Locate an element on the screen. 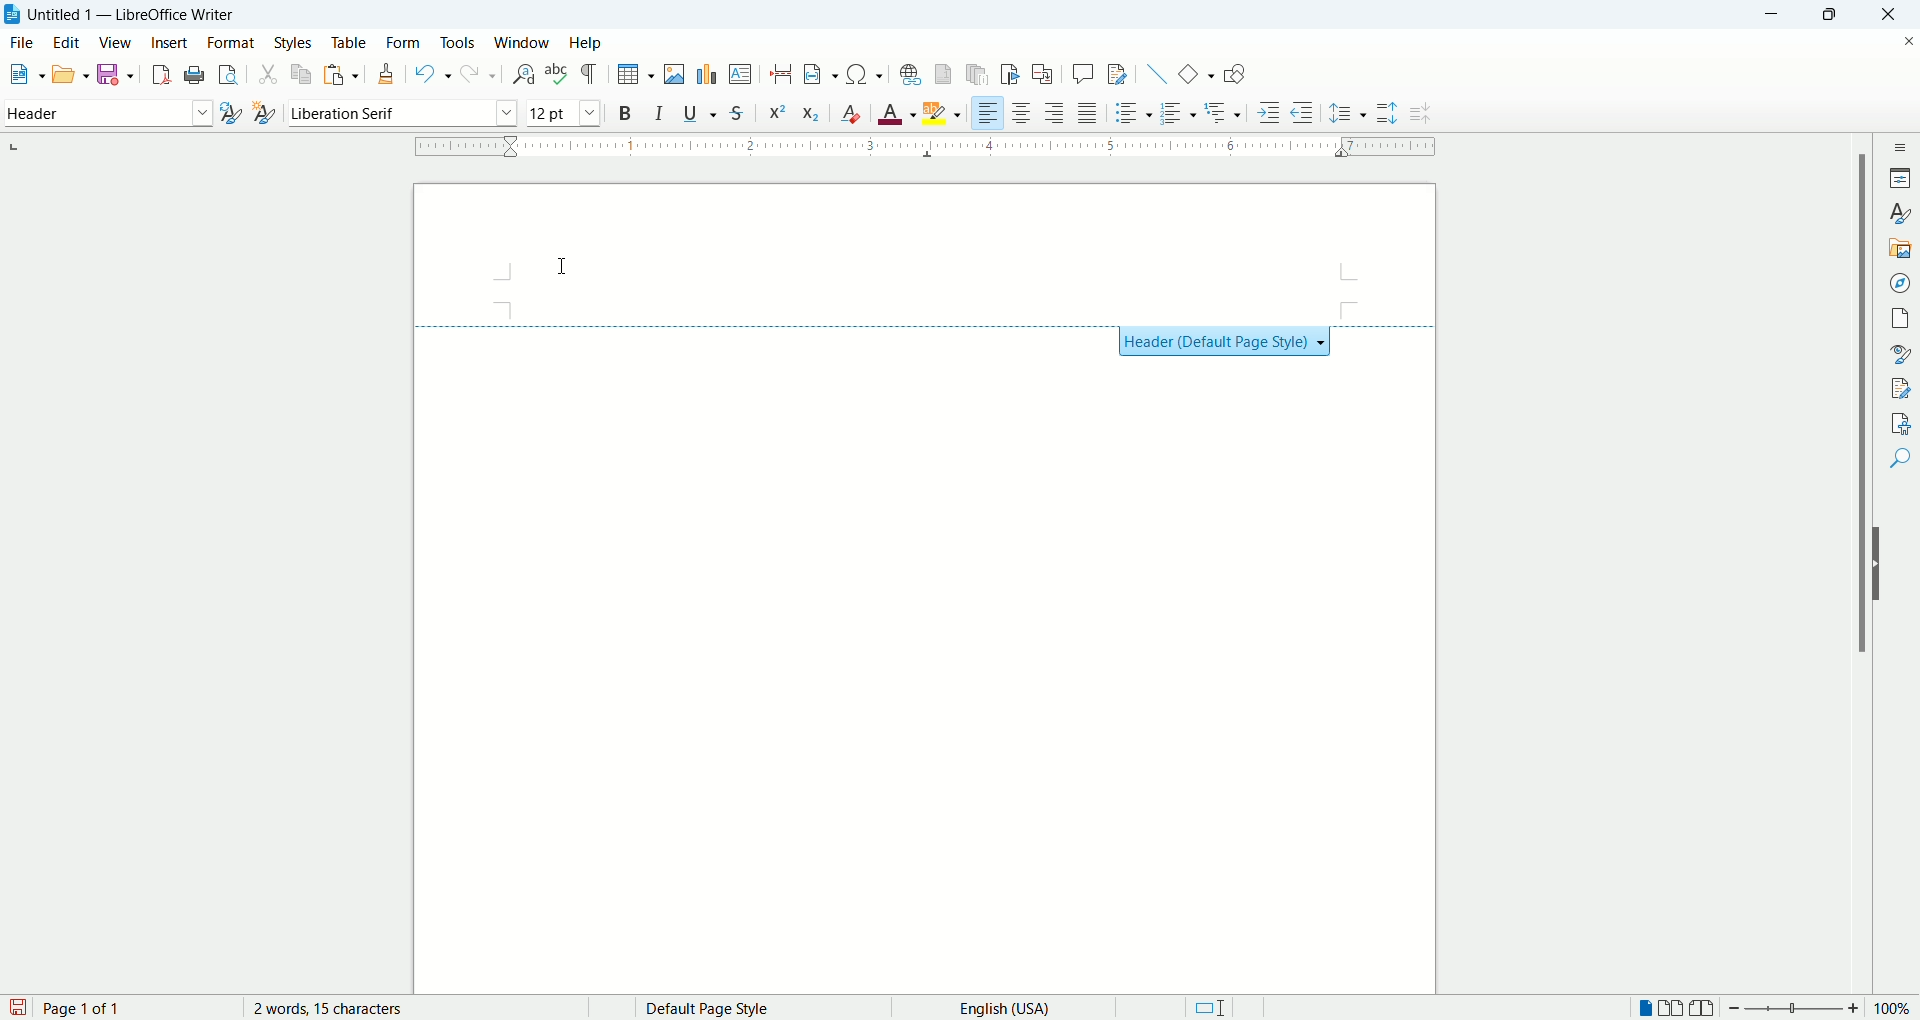  update style is located at coordinates (231, 113).